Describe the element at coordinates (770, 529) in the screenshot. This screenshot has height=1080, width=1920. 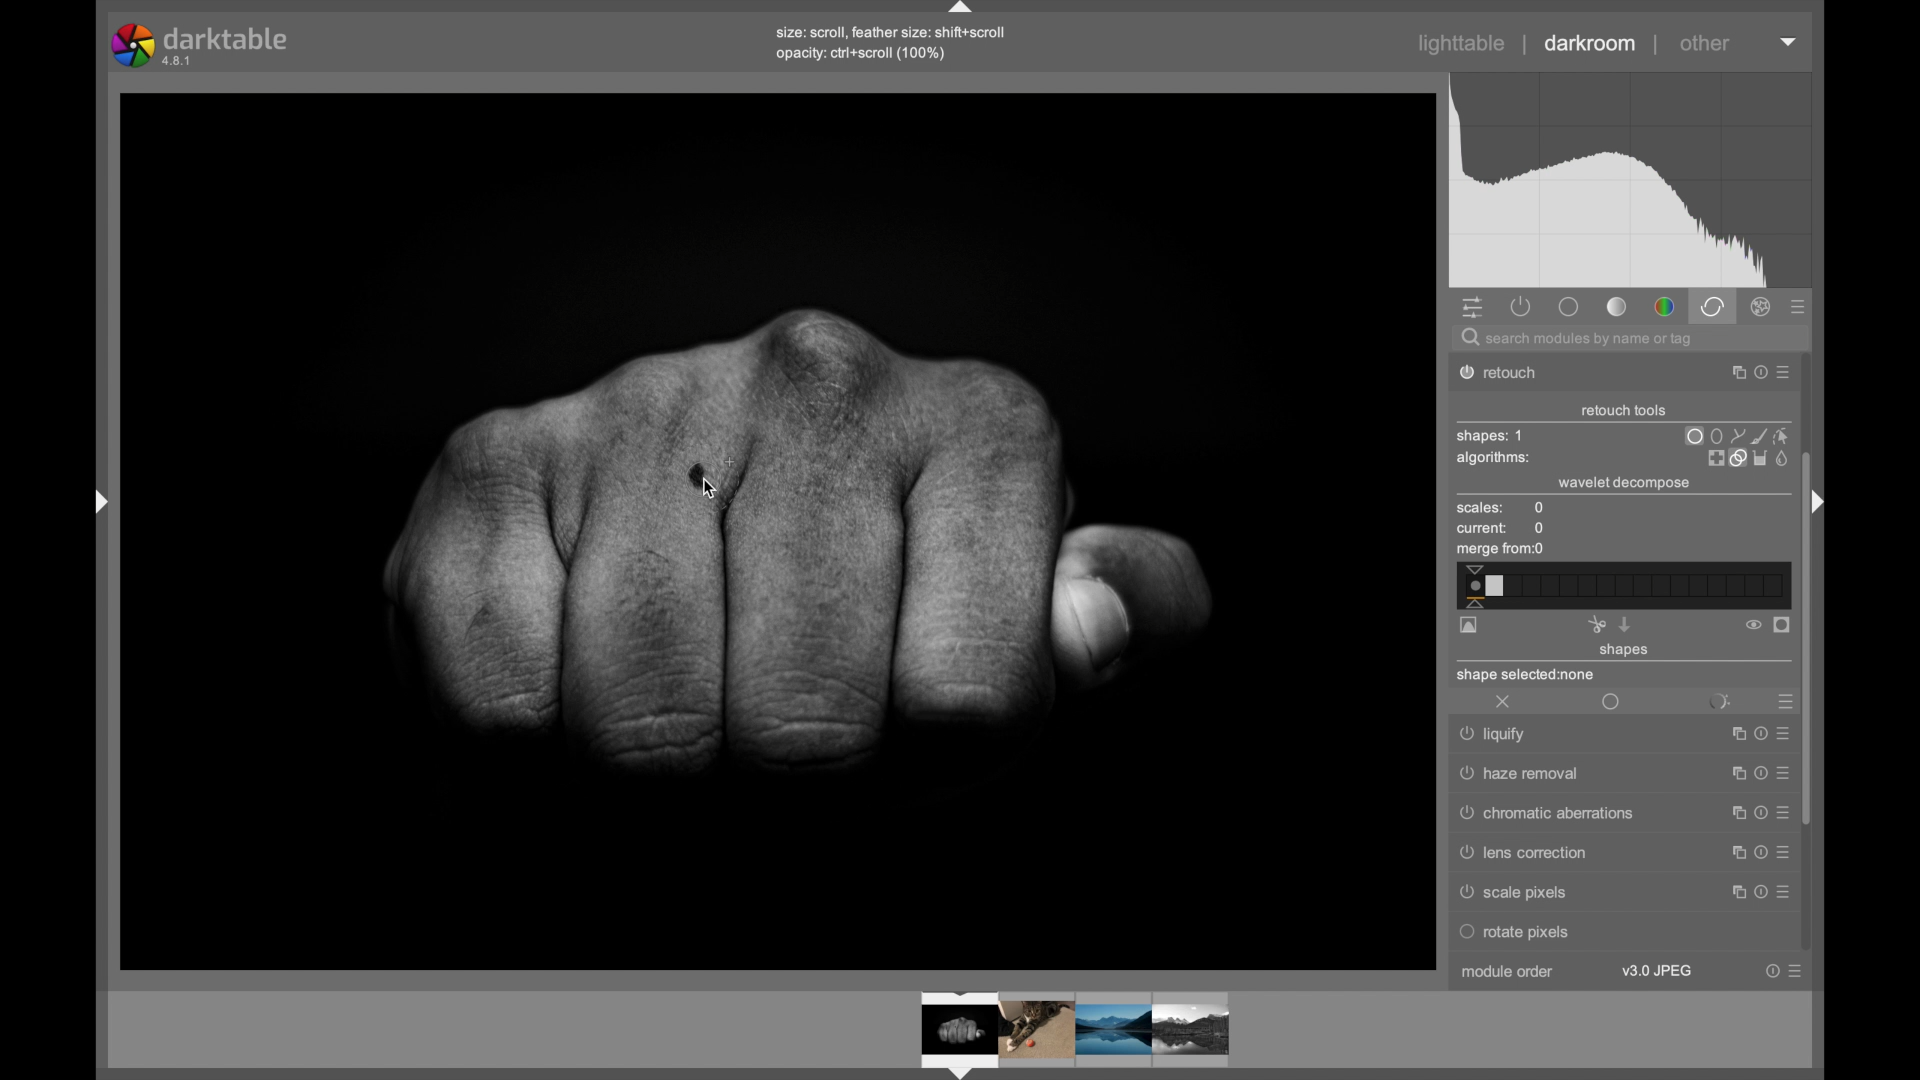
I see `photo` at that location.